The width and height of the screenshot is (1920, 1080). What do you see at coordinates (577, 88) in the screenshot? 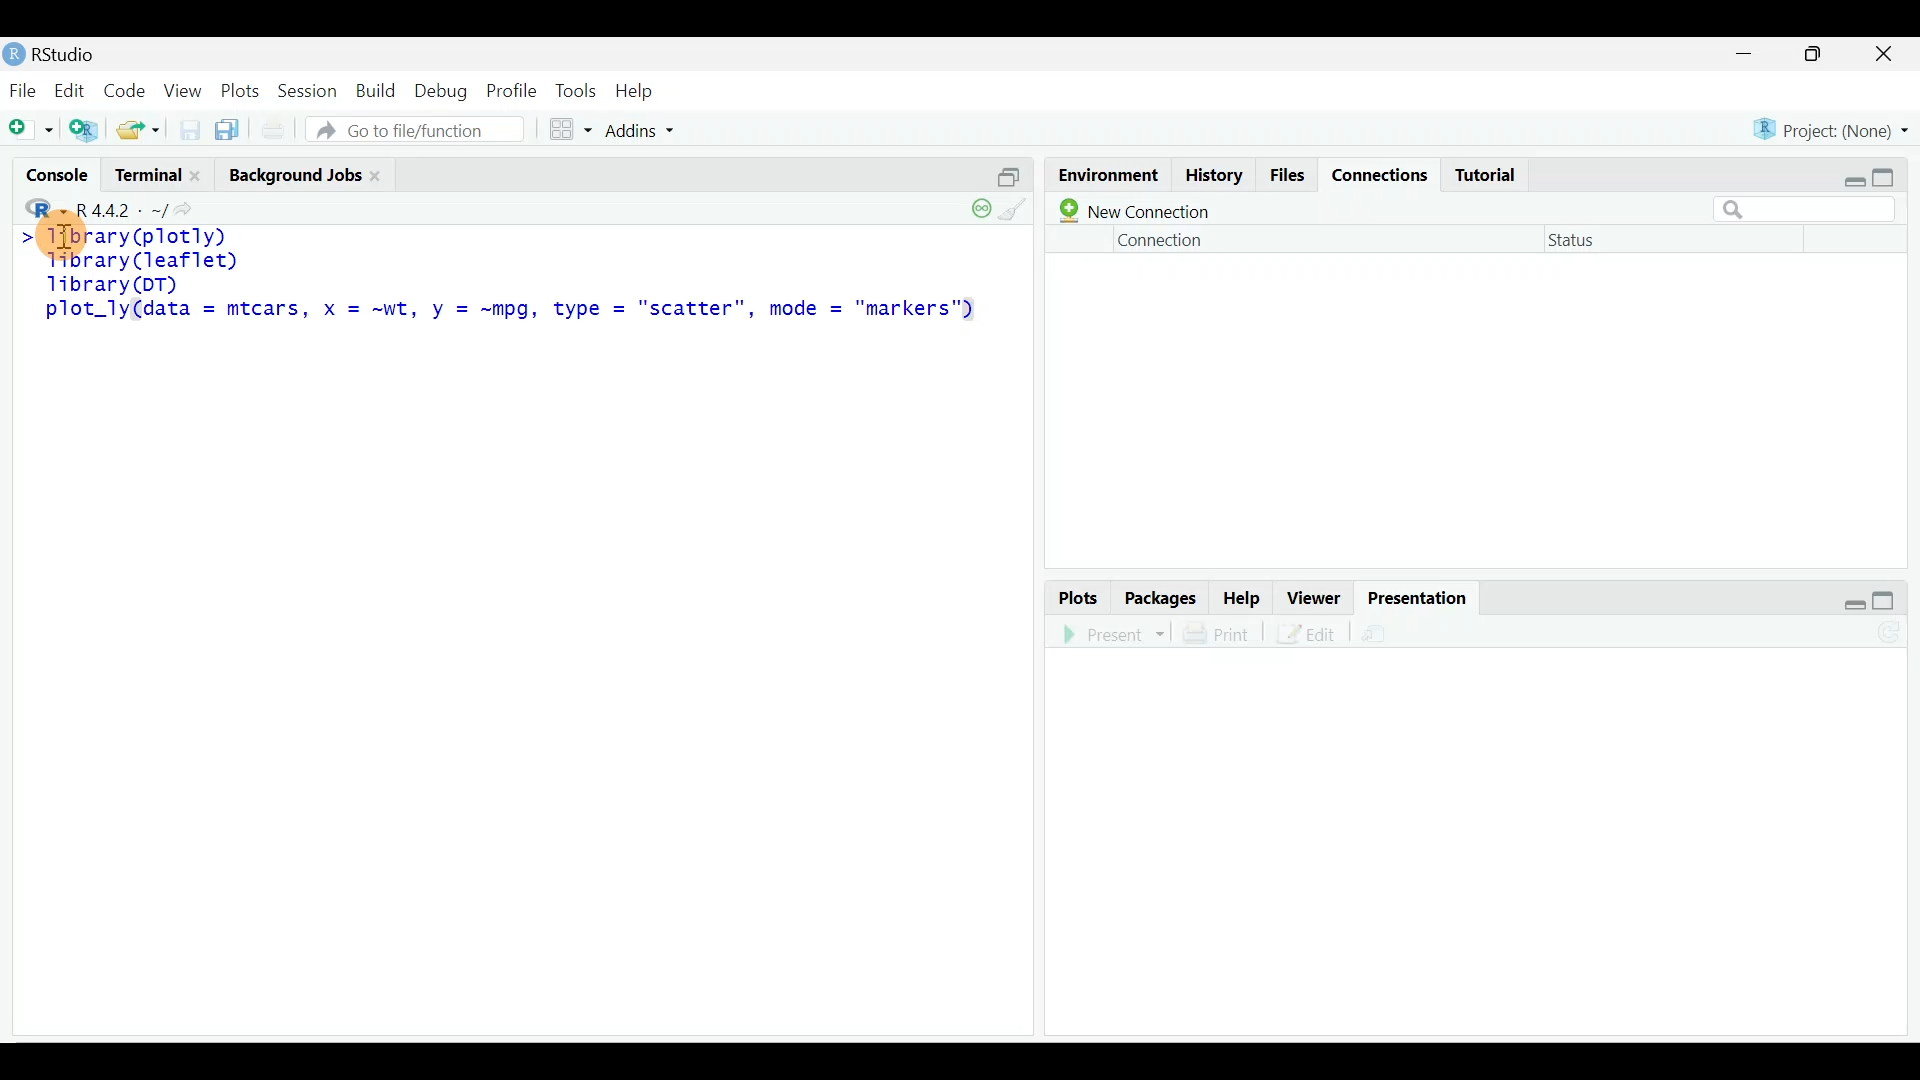
I see `Tools` at bounding box center [577, 88].